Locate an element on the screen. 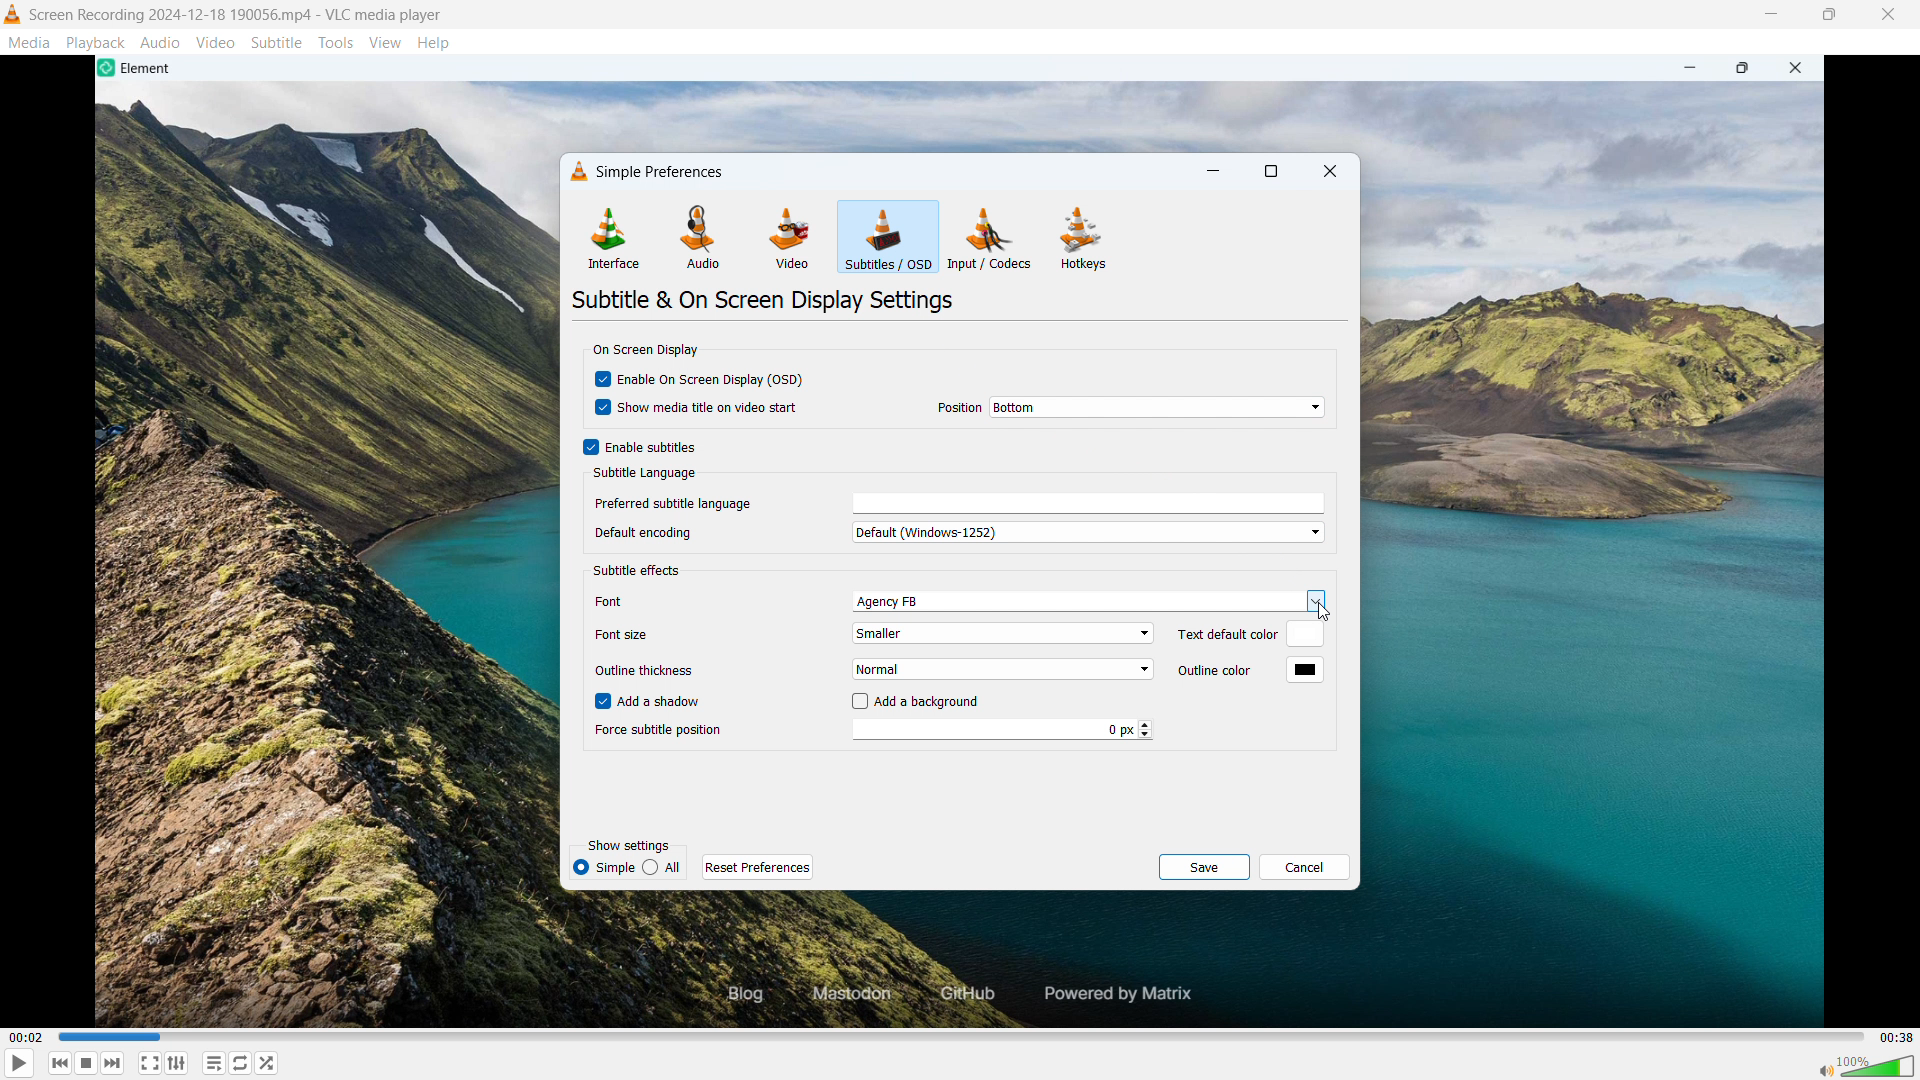 The width and height of the screenshot is (1920, 1080). interface is located at coordinates (612, 237).